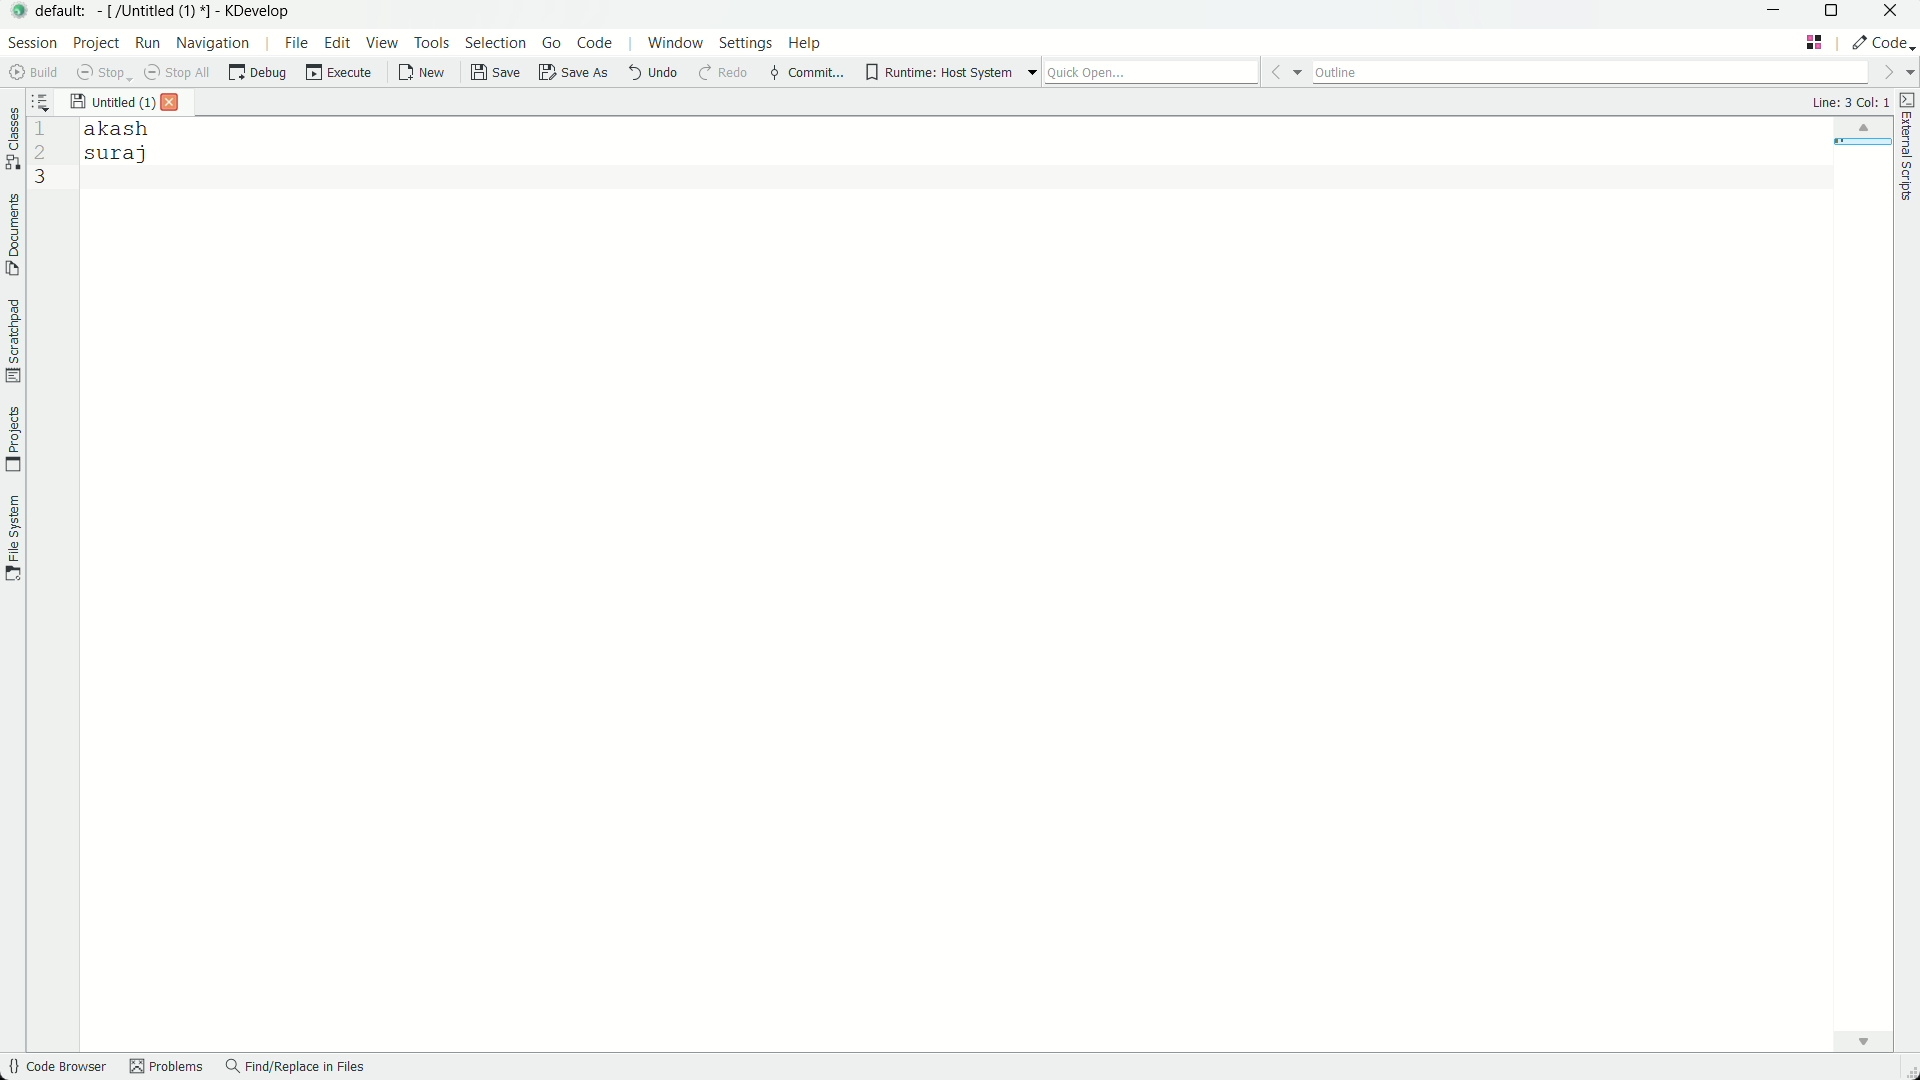  Describe the element at coordinates (296, 44) in the screenshot. I see `file menu` at that location.